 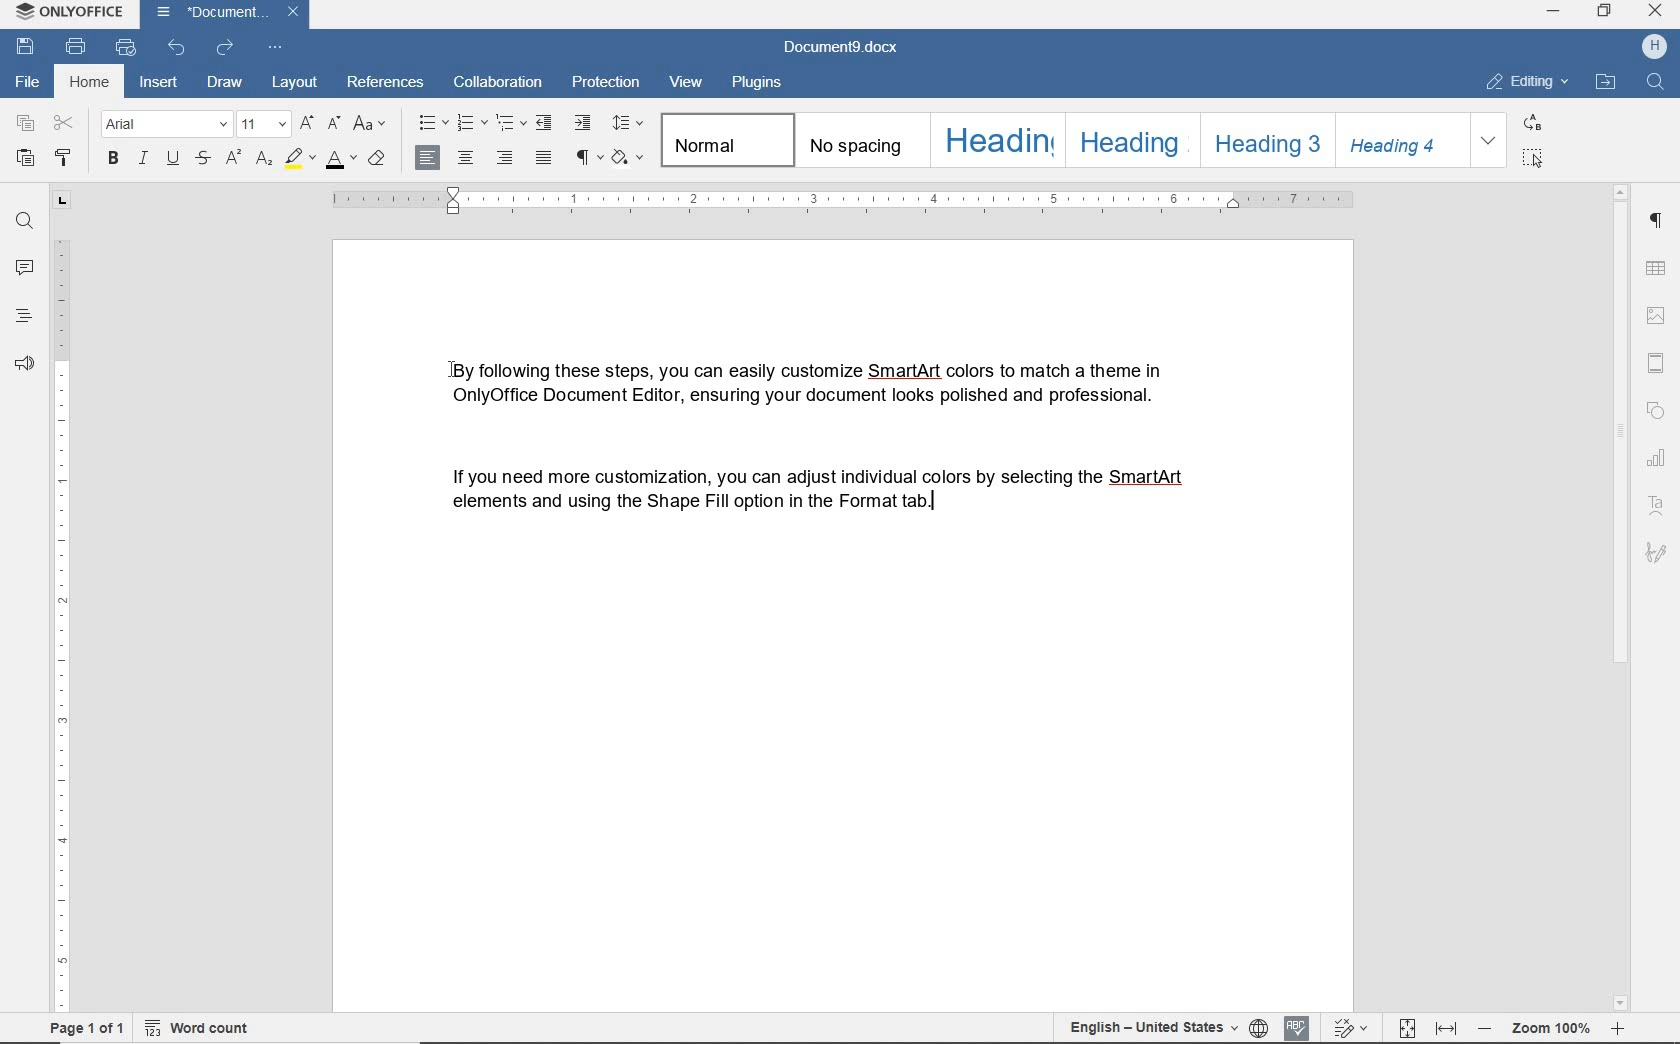 I want to click on bullets, so click(x=431, y=122).